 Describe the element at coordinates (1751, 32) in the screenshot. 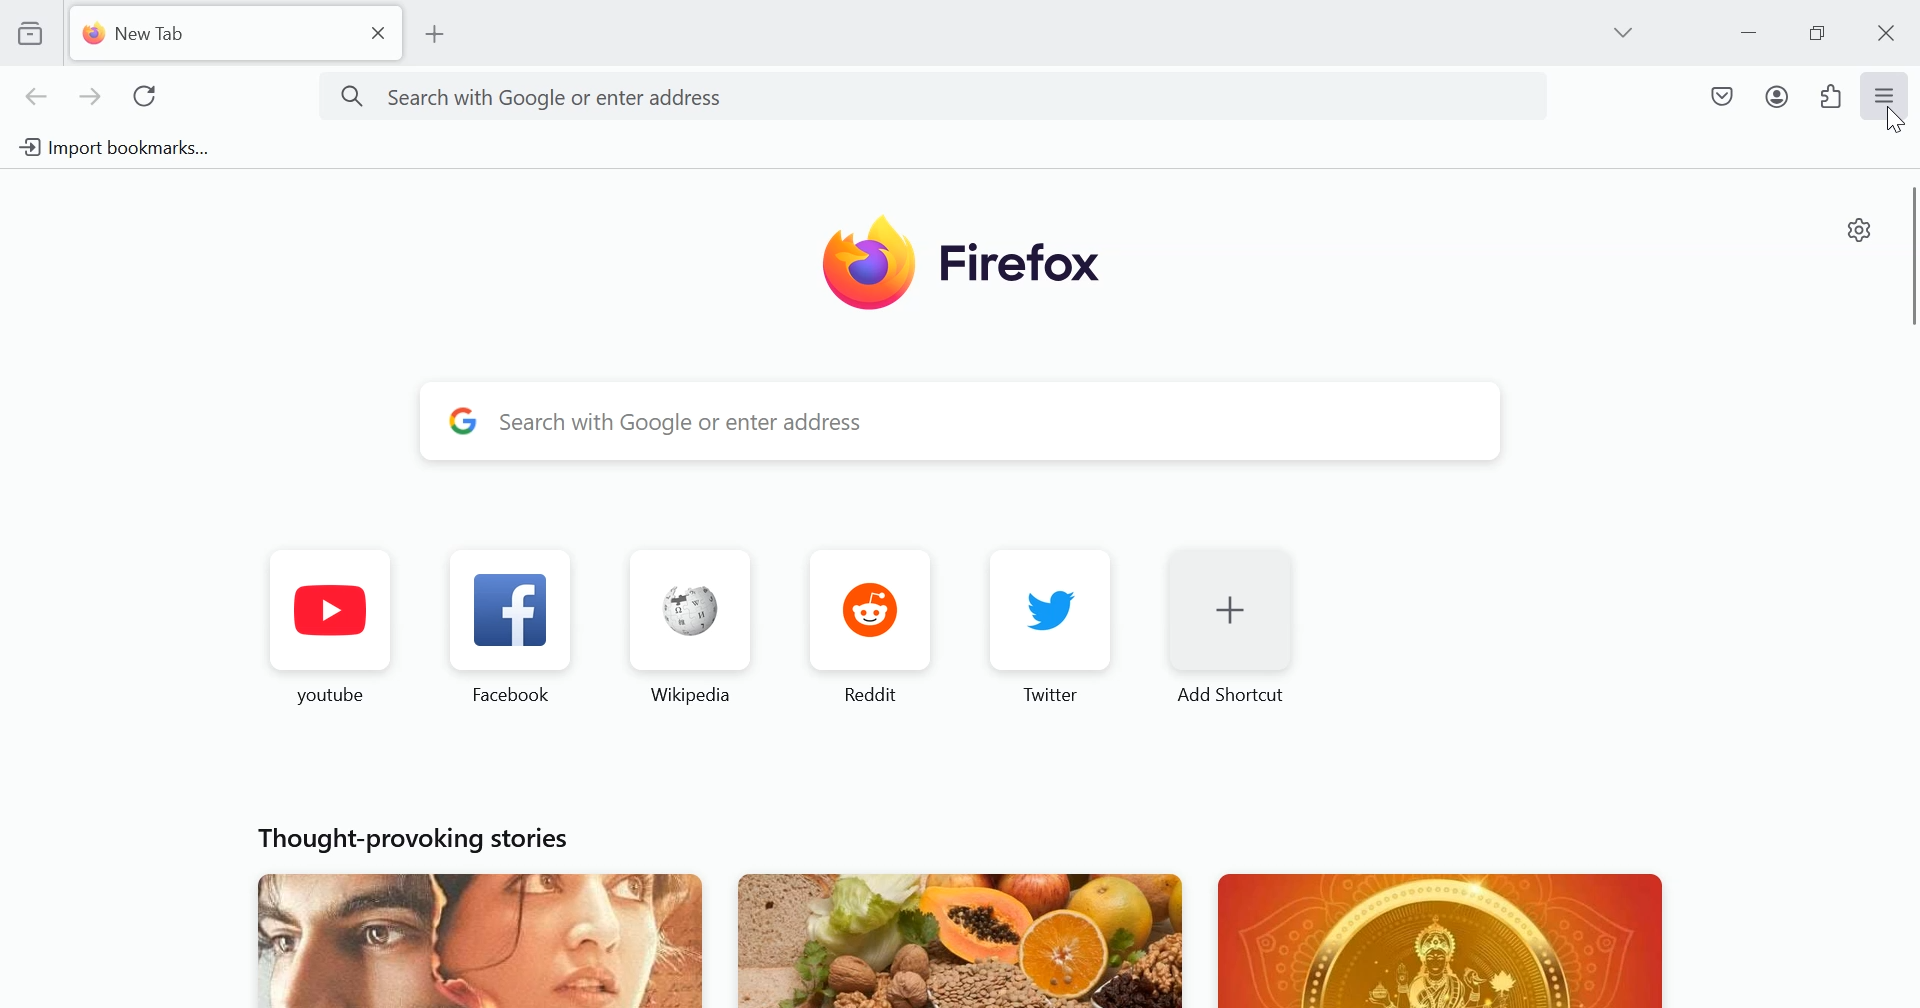

I see `Minimize` at that location.